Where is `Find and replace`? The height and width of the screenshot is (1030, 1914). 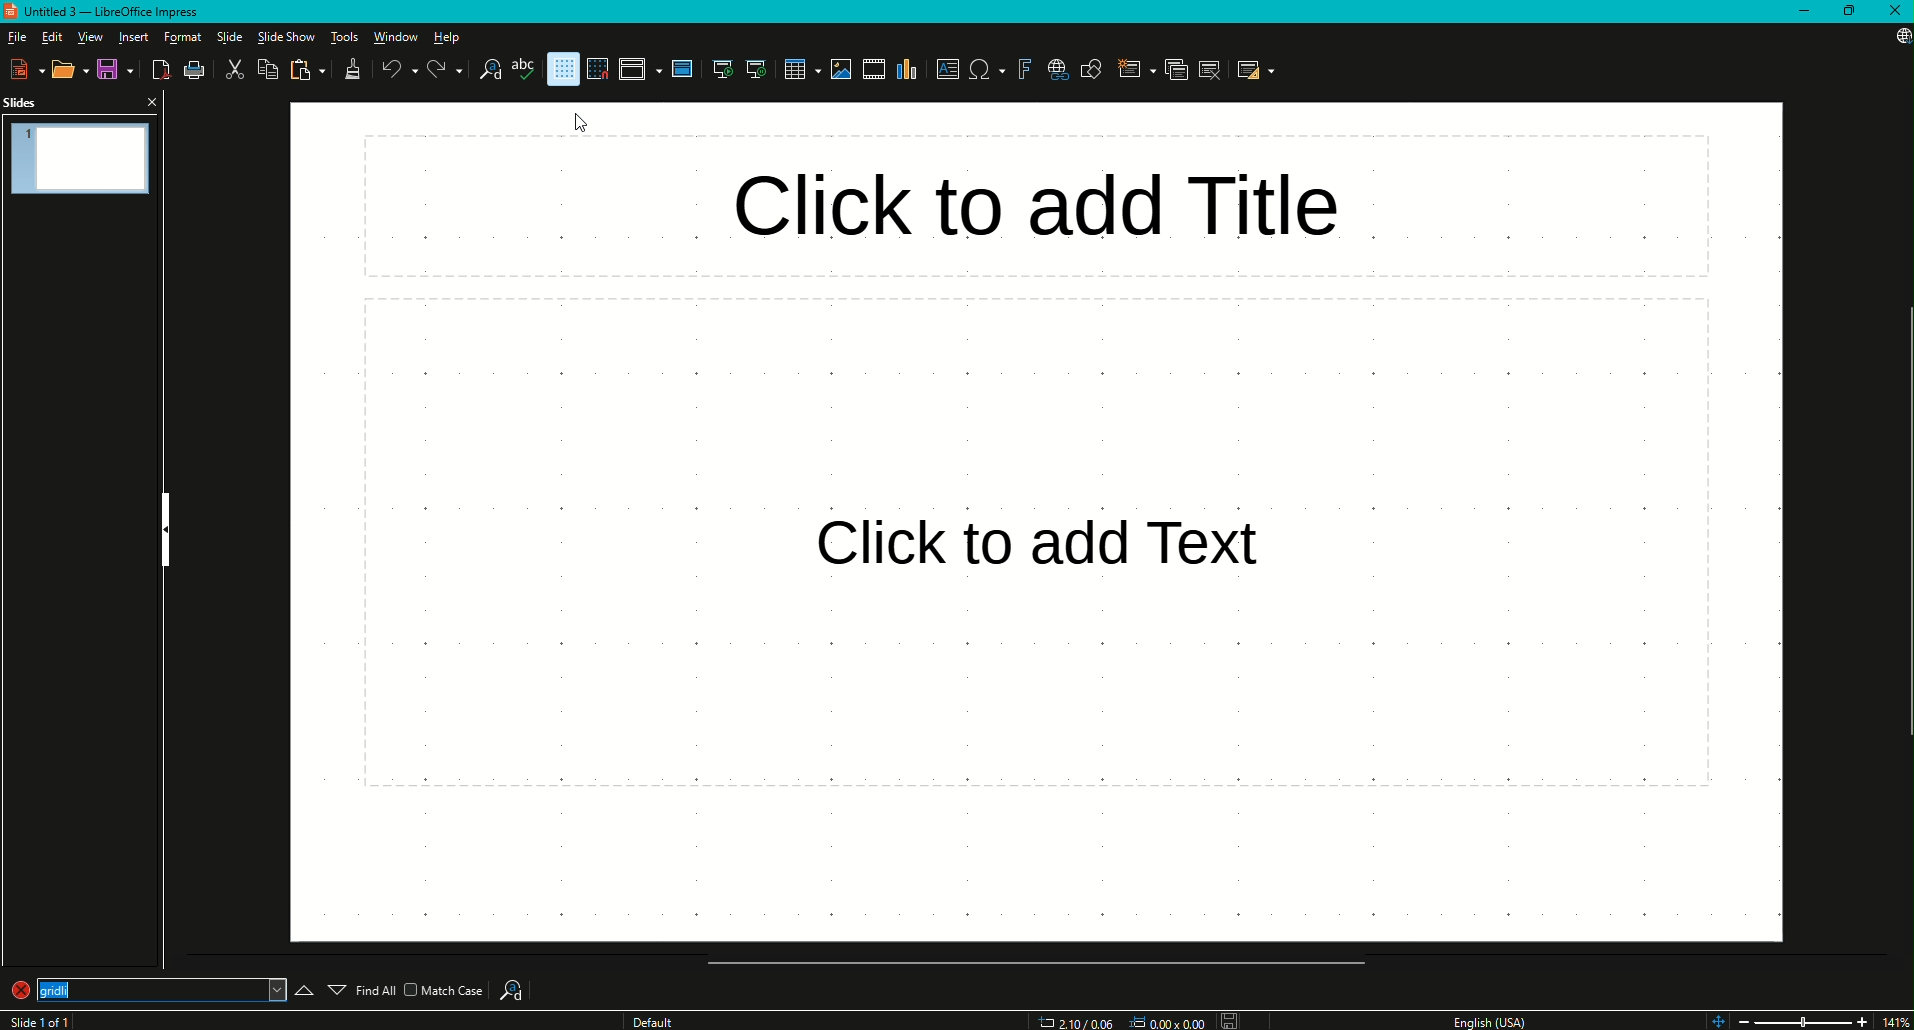 Find and replace is located at coordinates (521, 983).